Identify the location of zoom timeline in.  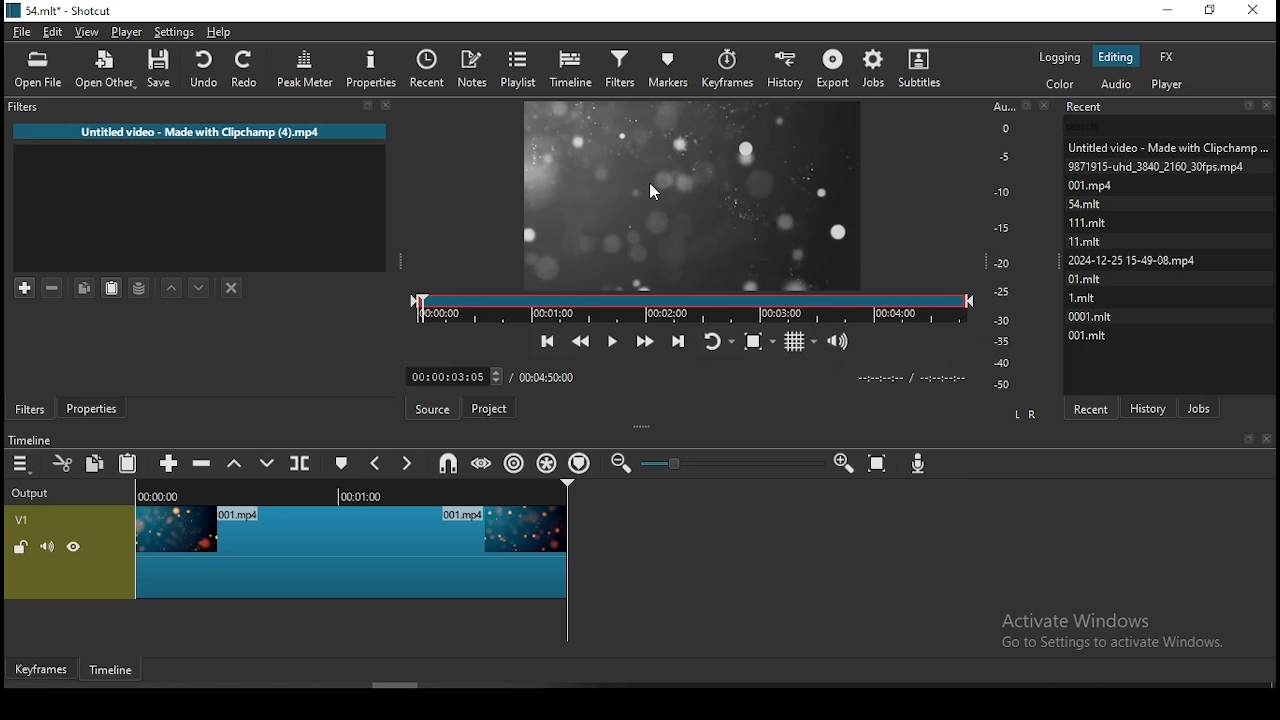
(623, 464).